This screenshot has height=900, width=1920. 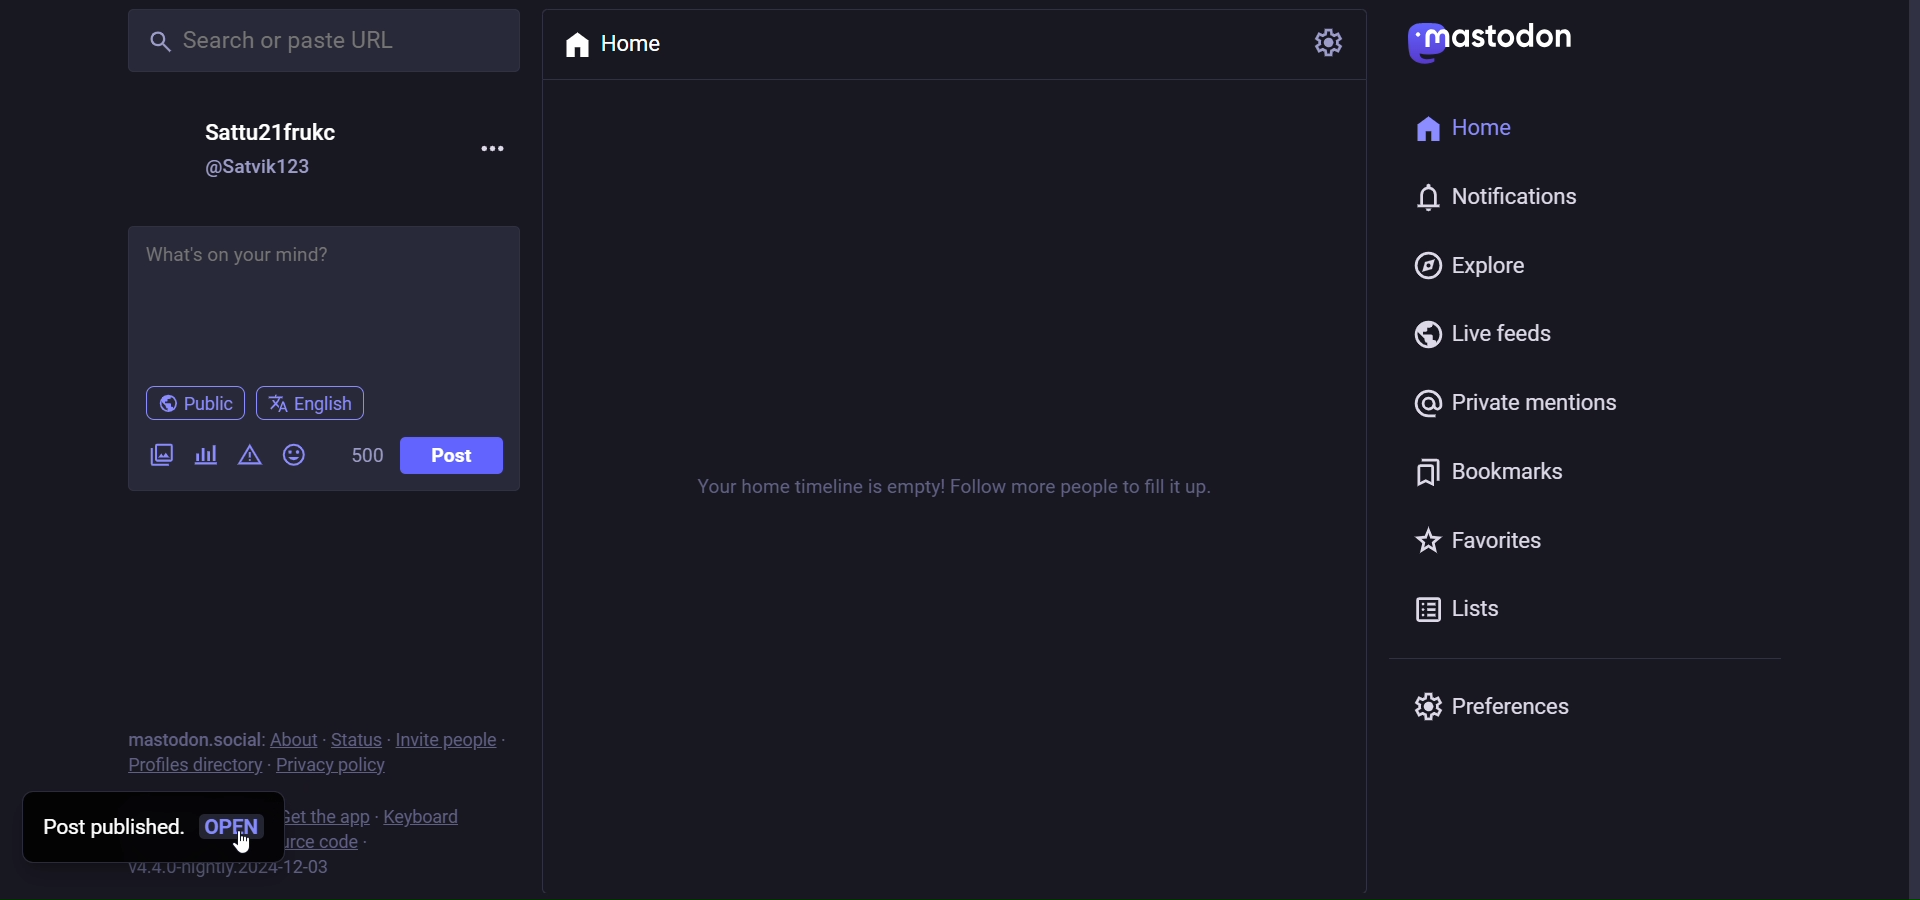 I want to click on private mention, so click(x=1511, y=401).